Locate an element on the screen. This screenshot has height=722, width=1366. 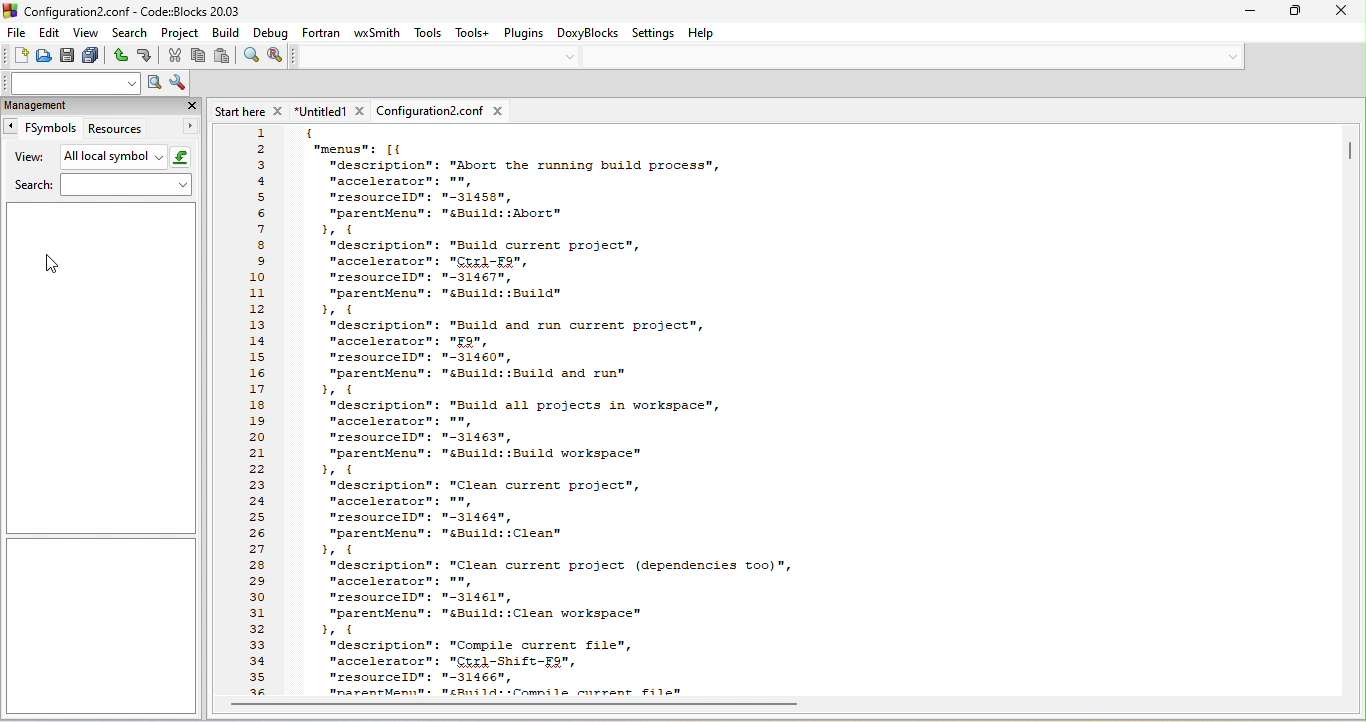
undo is located at coordinates (121, 56).